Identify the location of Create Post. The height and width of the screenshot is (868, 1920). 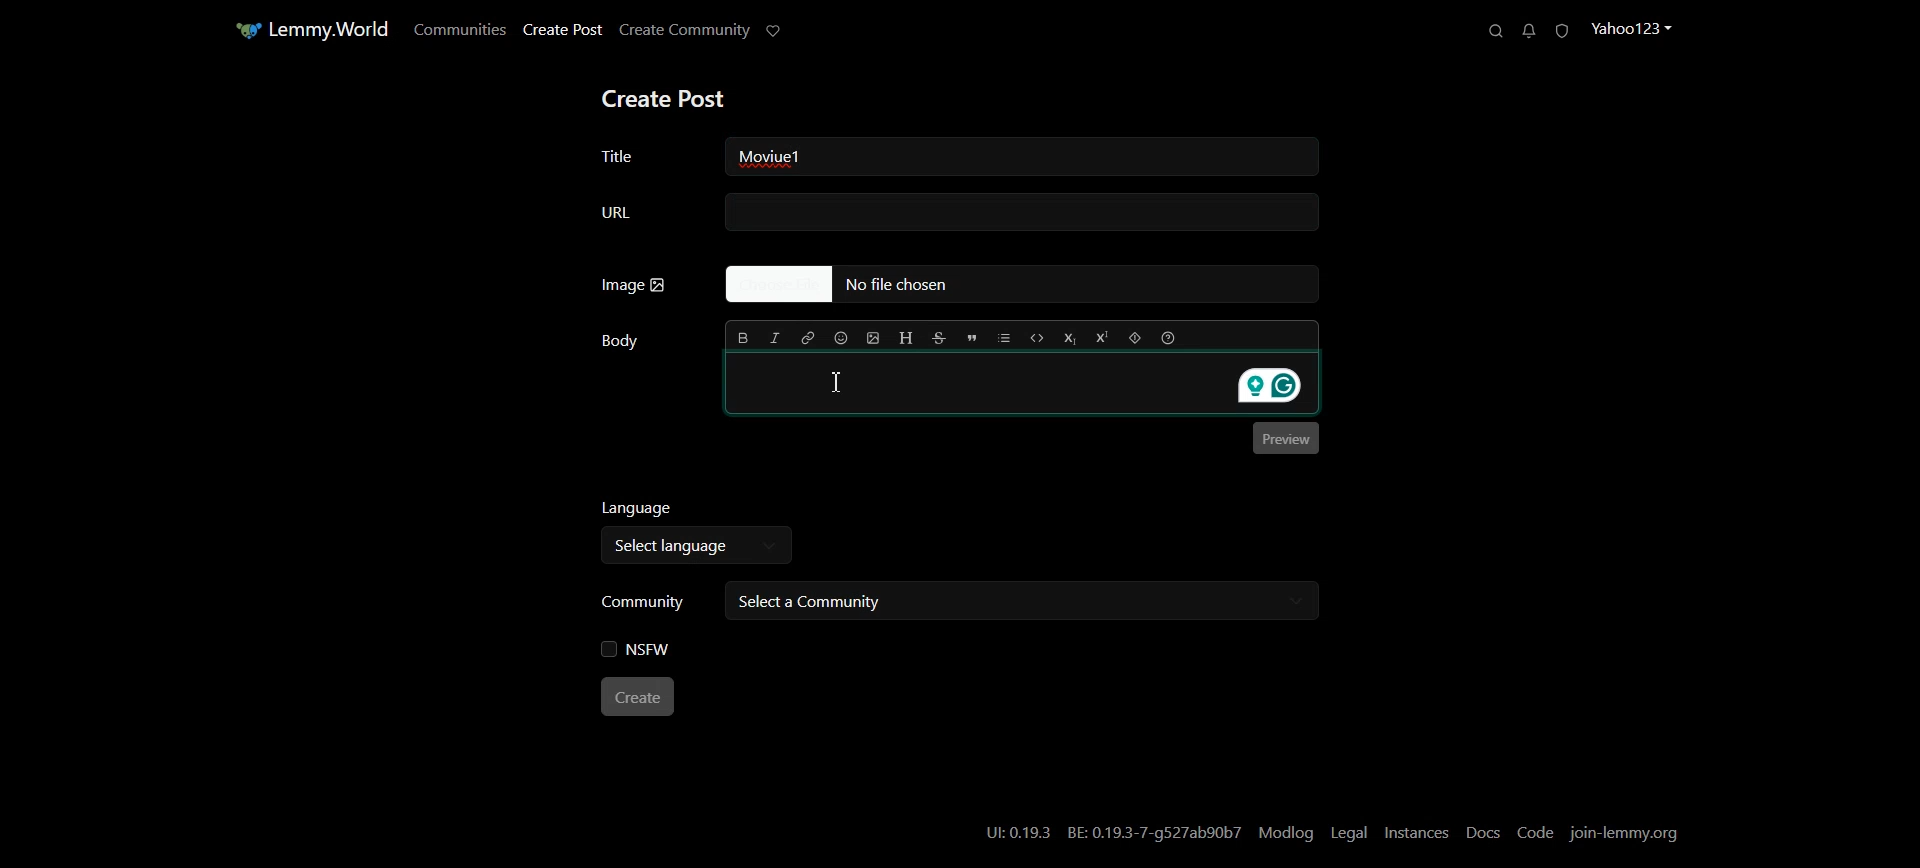
(561, 30).